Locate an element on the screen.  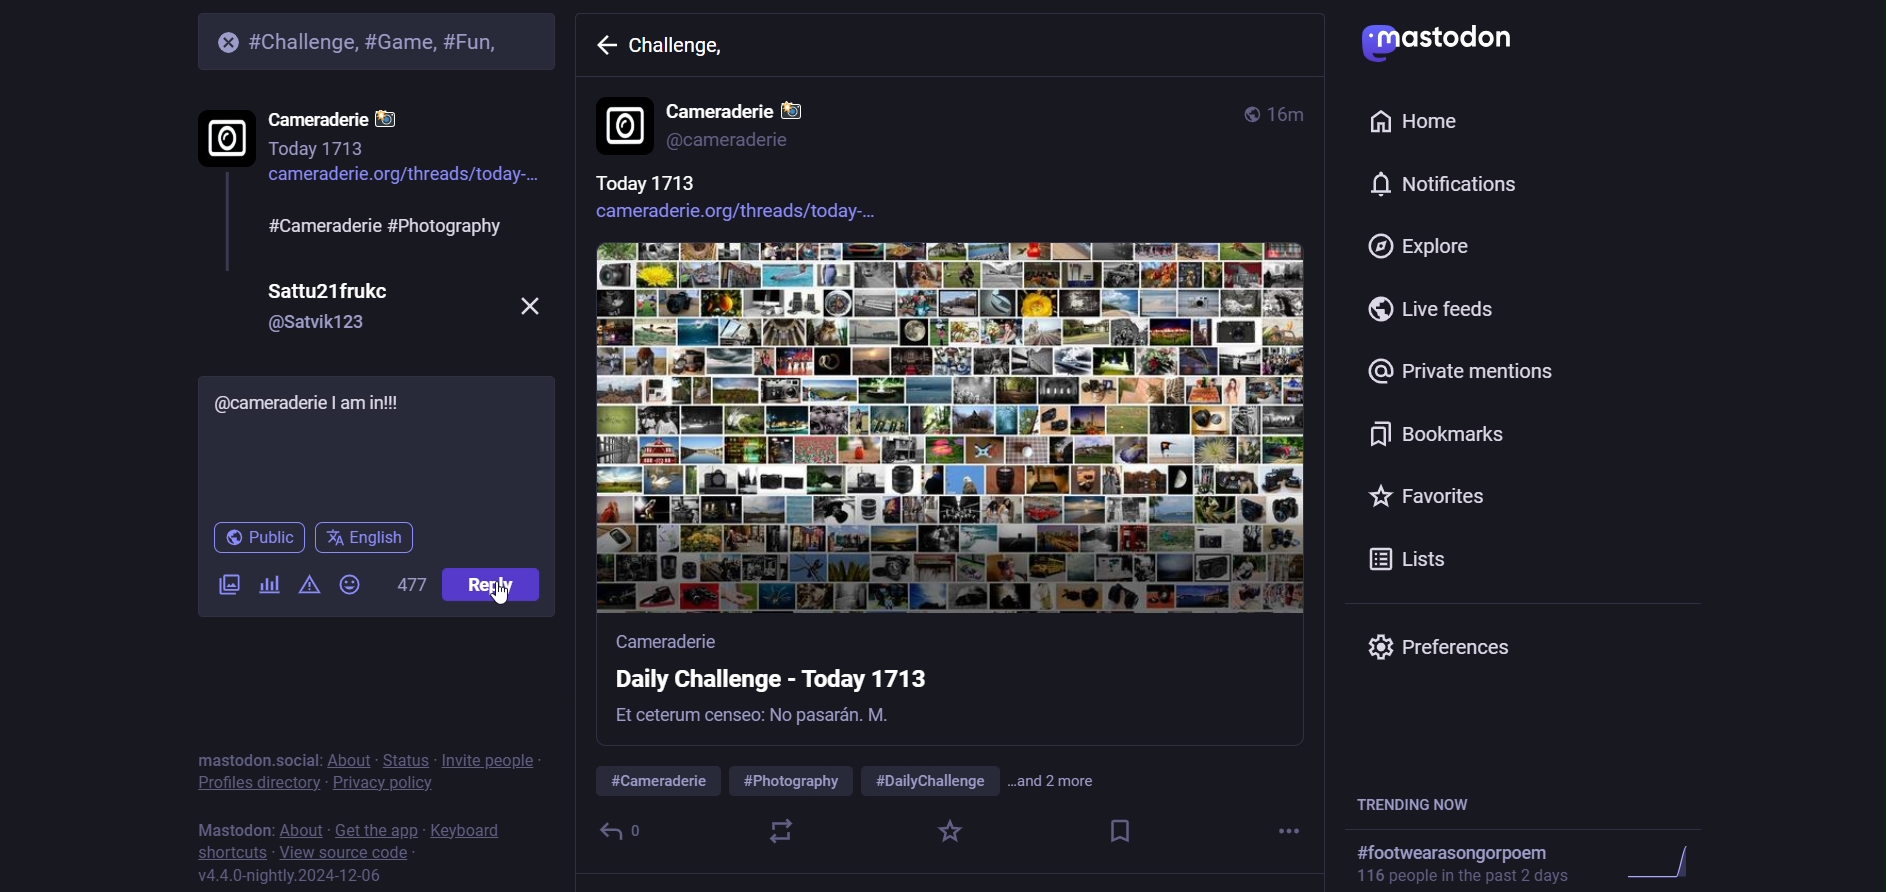
emoji is located at coordinates (354, 582).